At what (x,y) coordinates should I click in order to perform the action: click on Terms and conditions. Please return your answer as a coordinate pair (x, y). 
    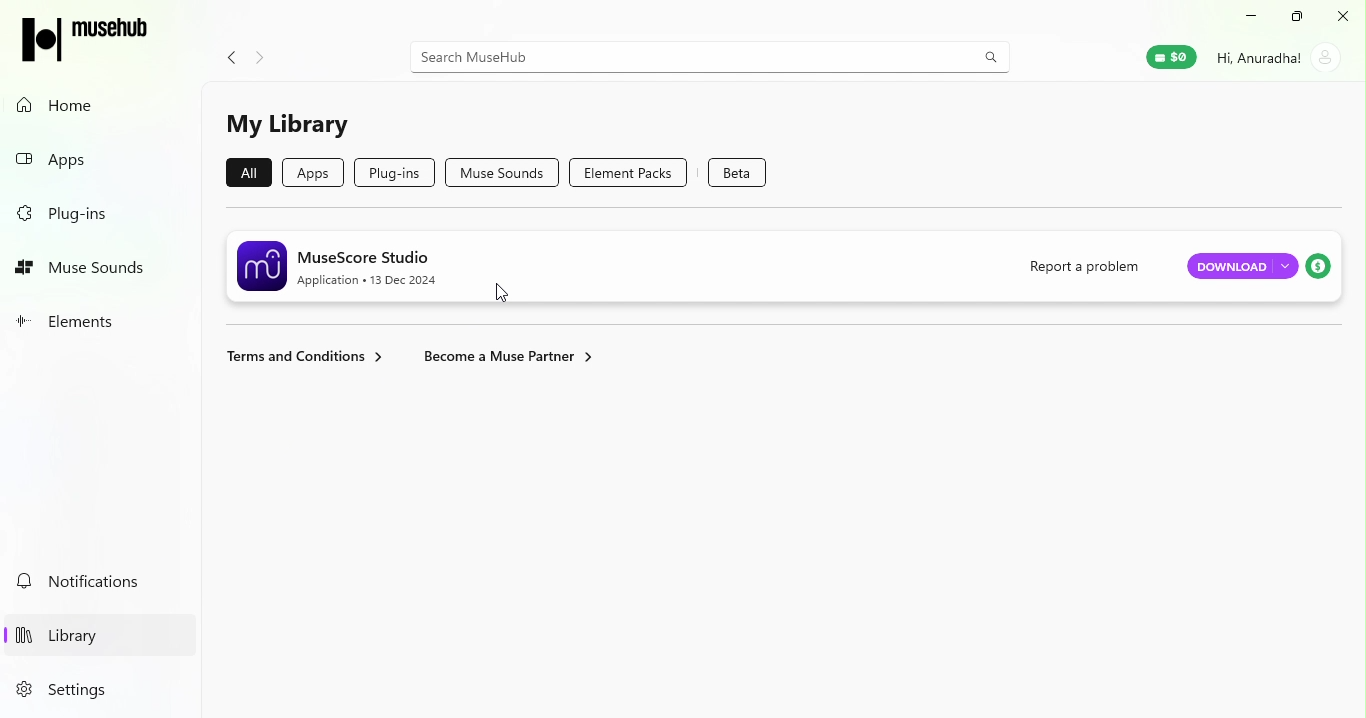
    Looking at the image, I should click on (303, 358).